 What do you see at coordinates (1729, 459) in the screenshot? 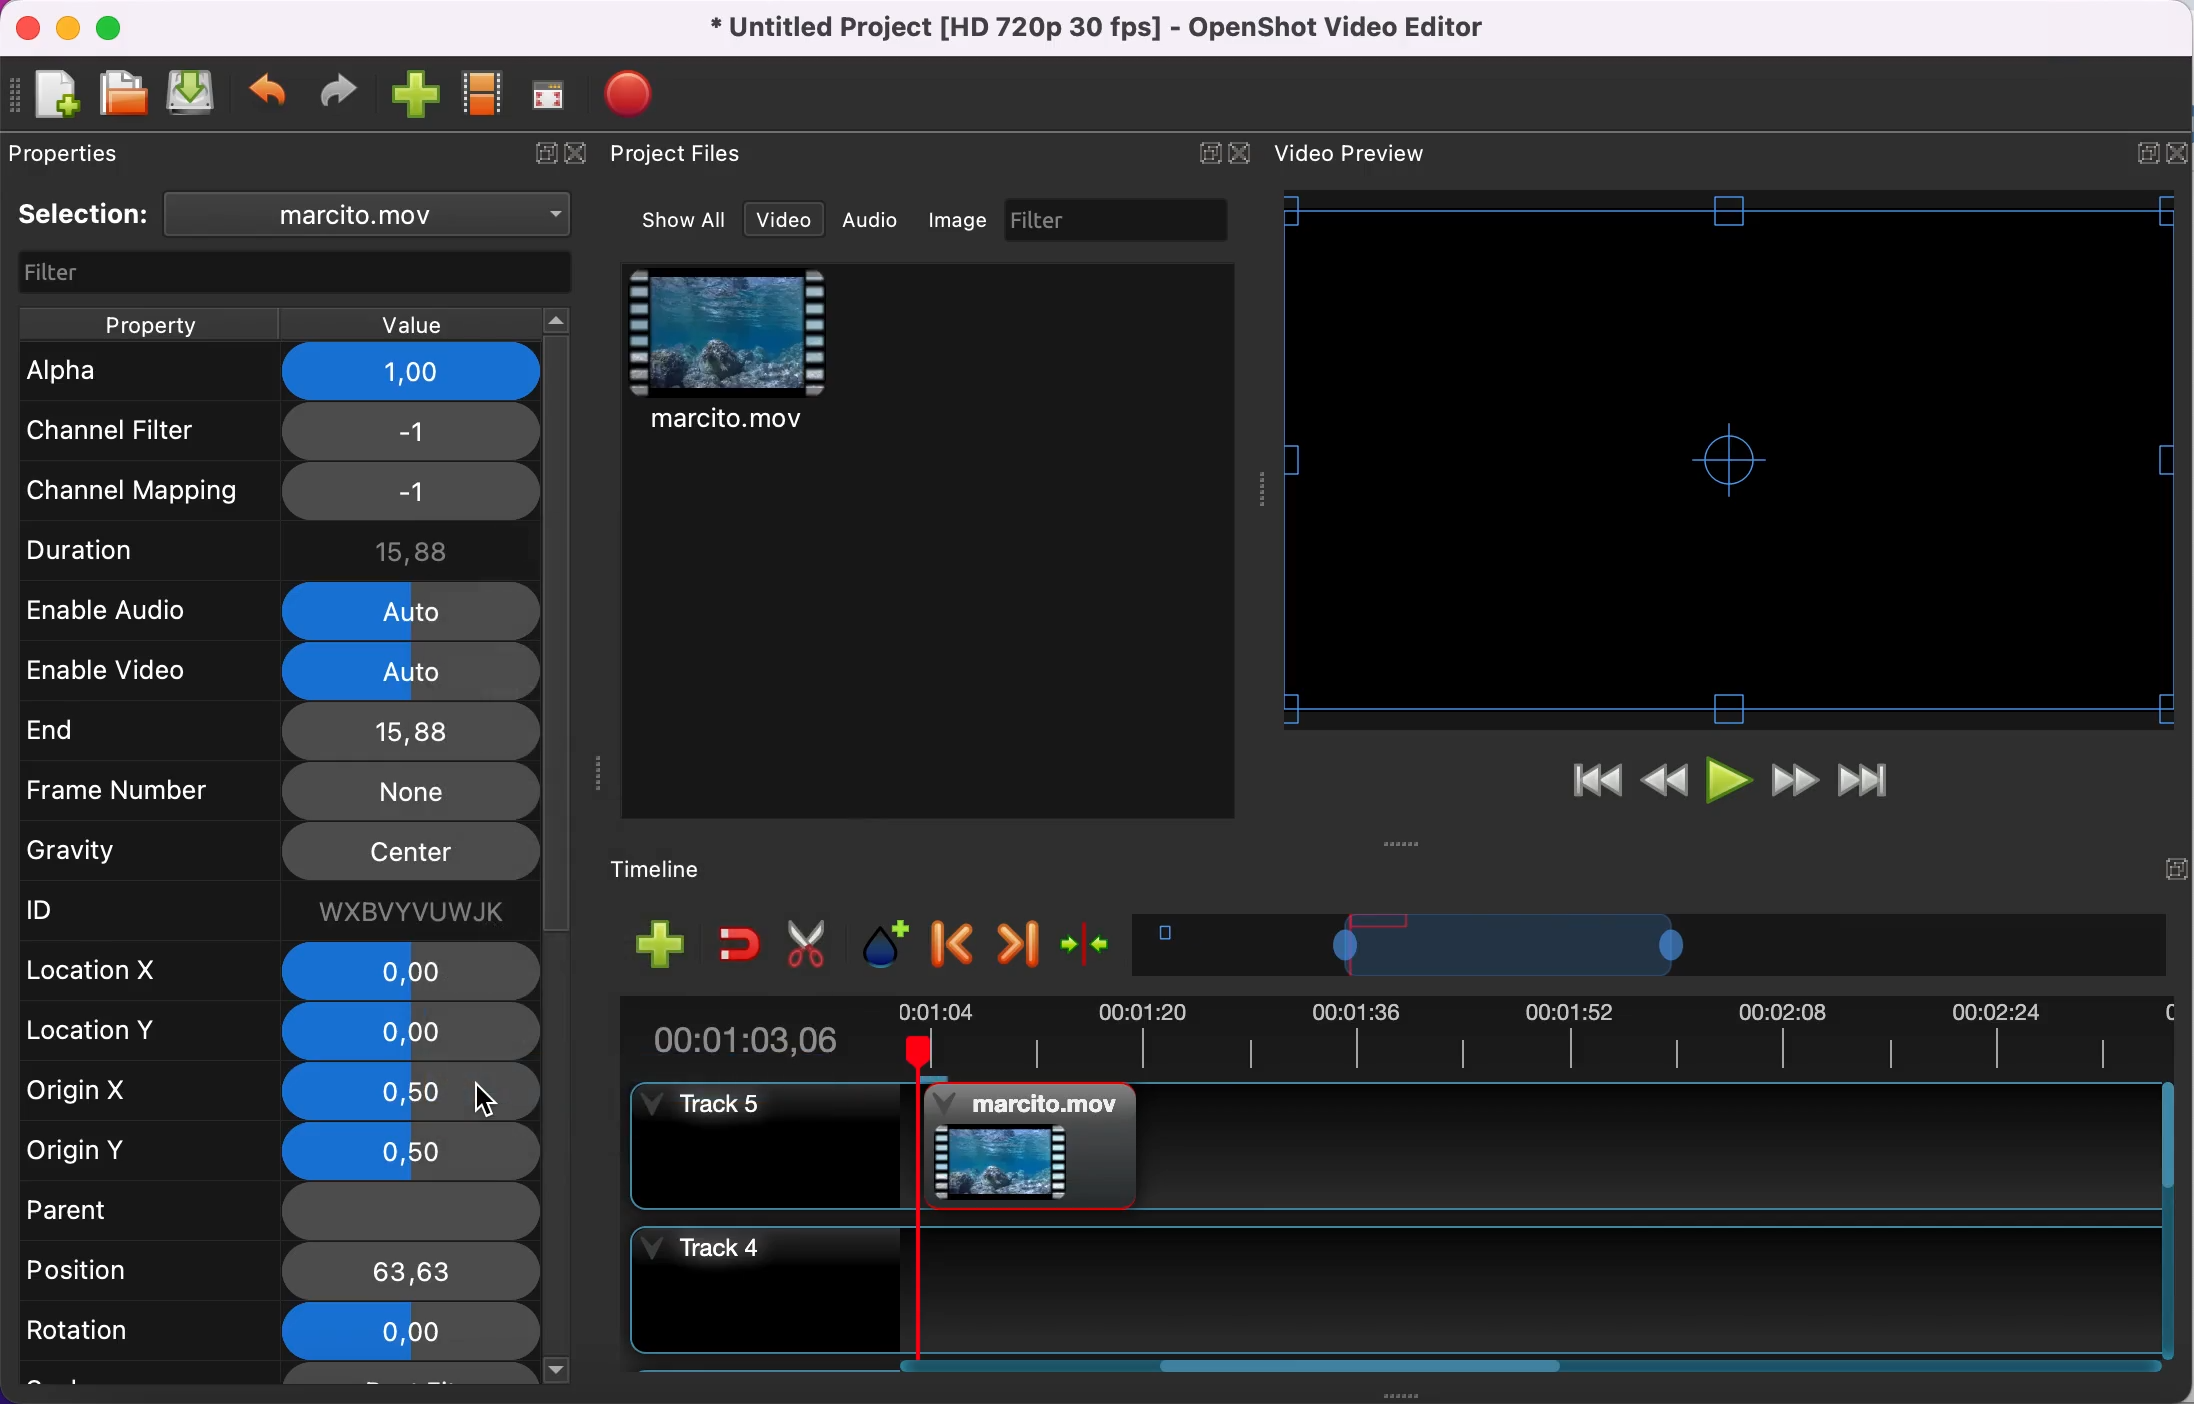
I see `Video preview` at bounding box center [1729, 459].